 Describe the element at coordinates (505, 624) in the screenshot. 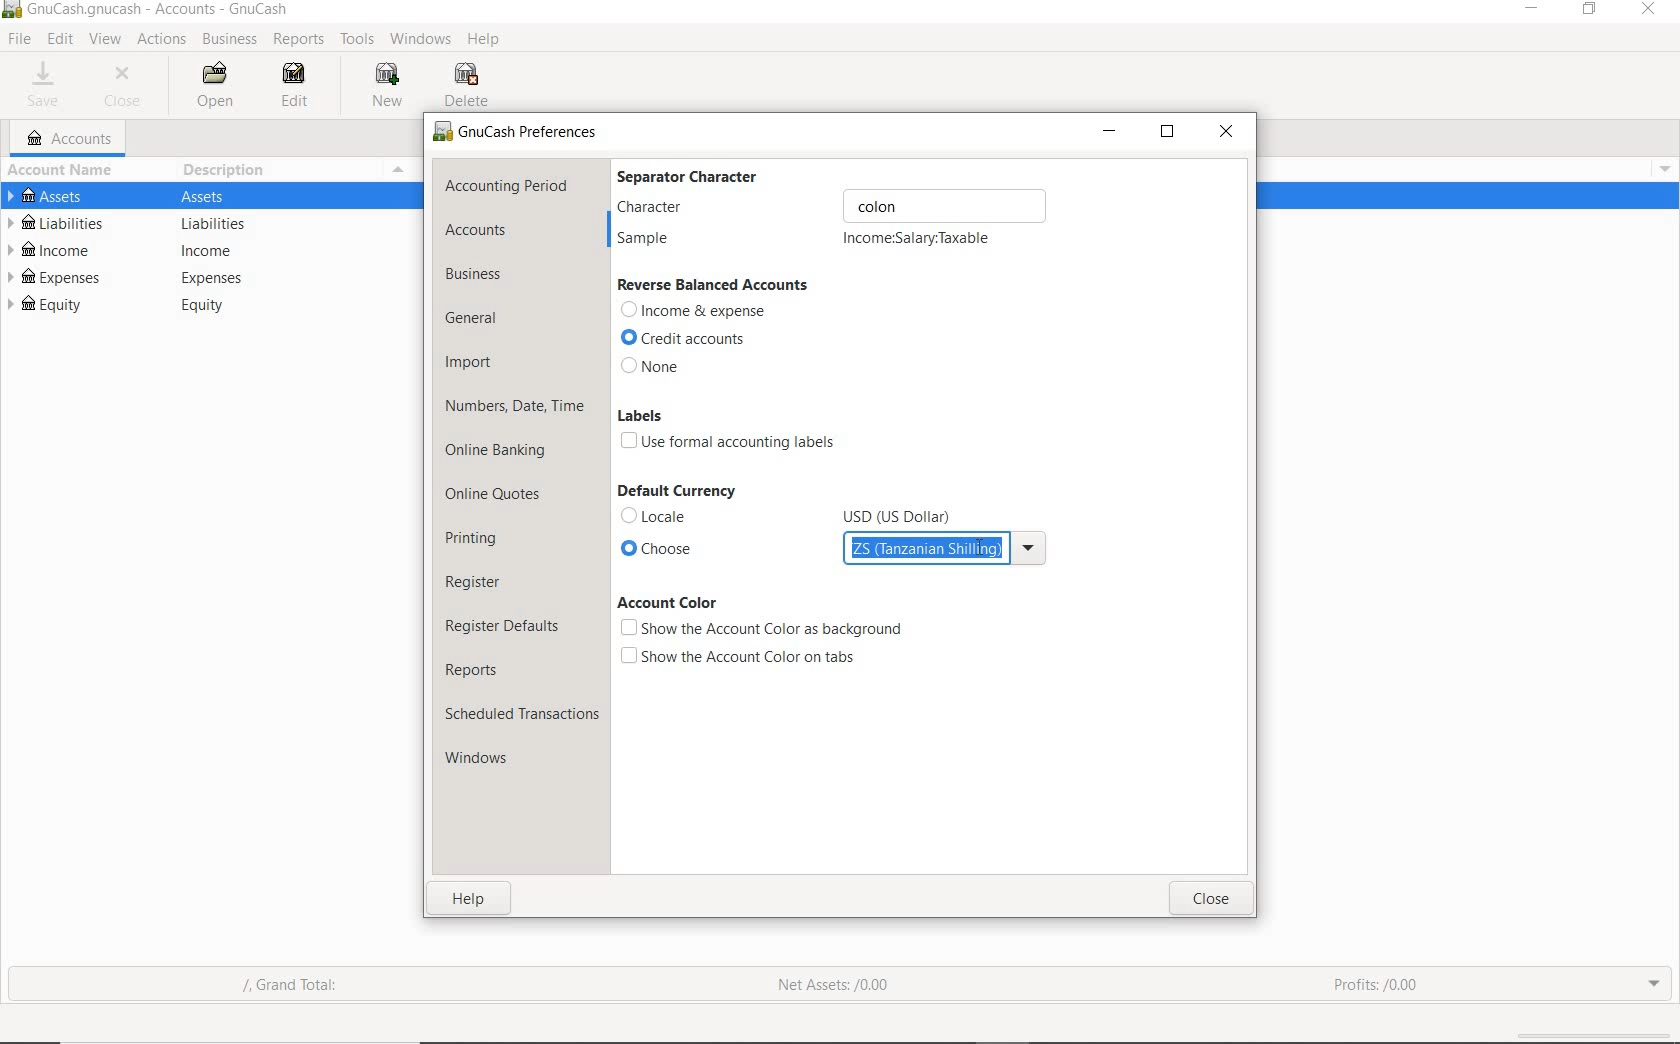

I see `register defaults` at that location.